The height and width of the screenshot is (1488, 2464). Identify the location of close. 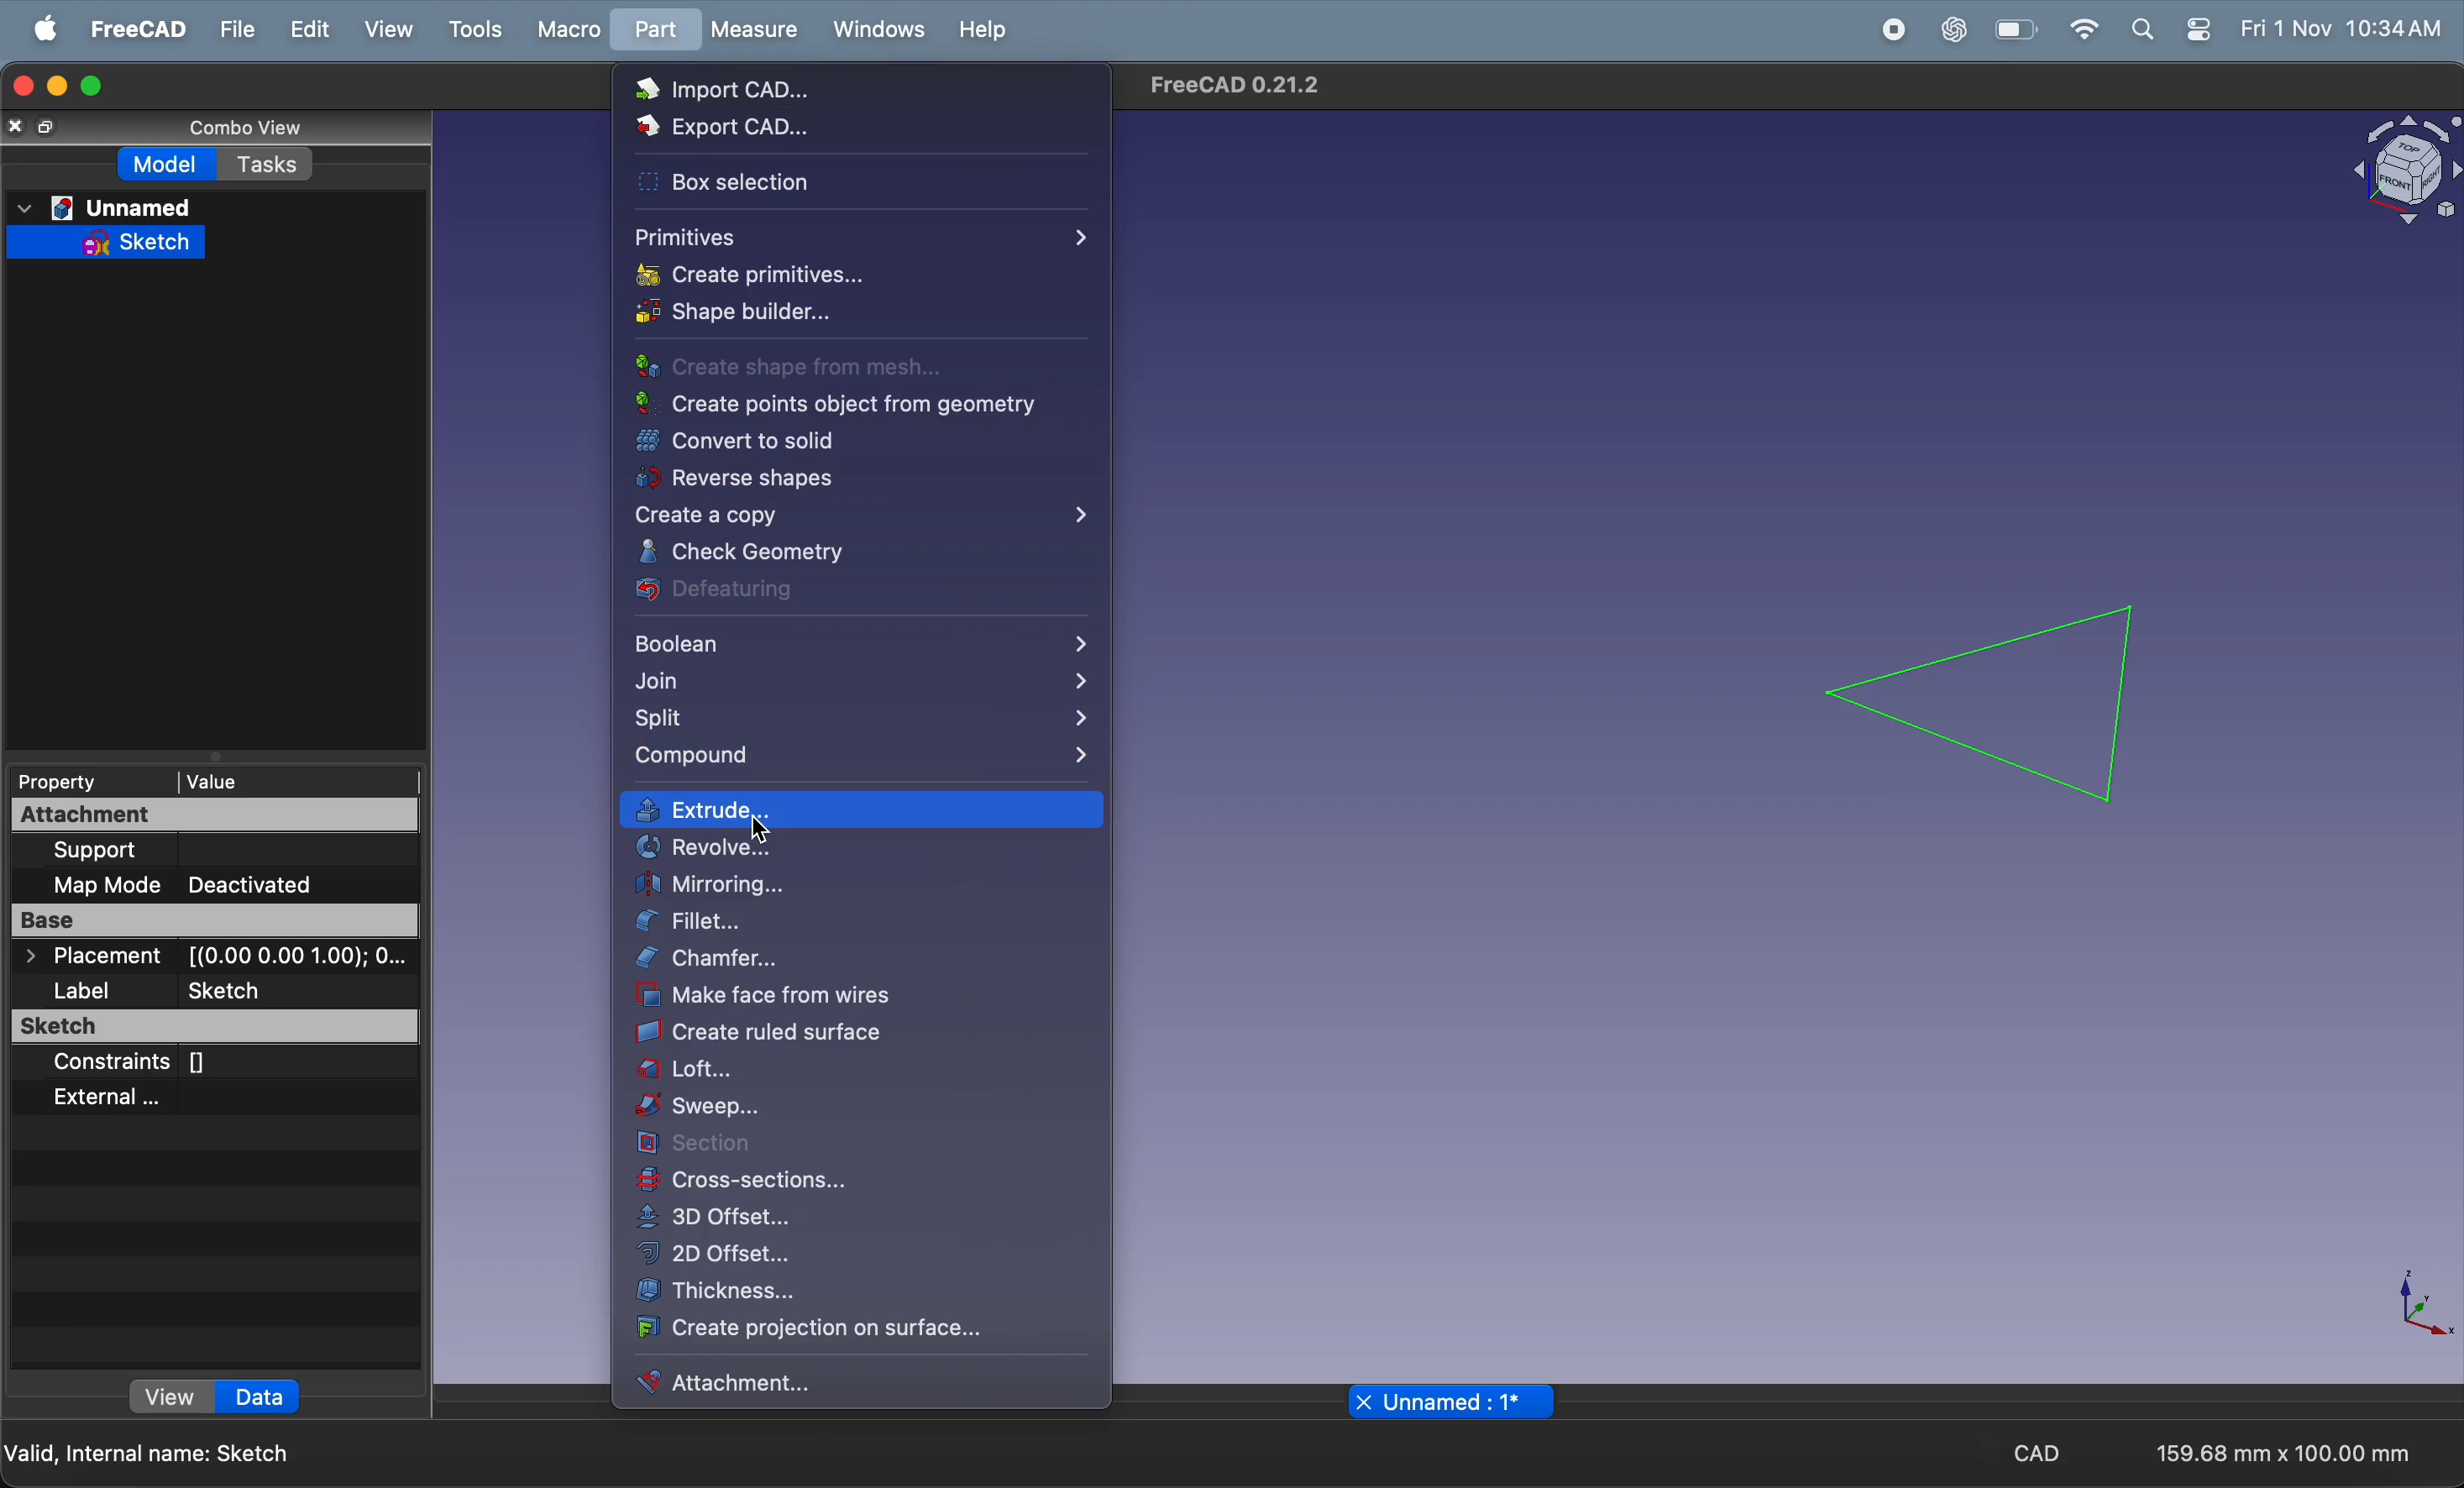
(1363, 1402).